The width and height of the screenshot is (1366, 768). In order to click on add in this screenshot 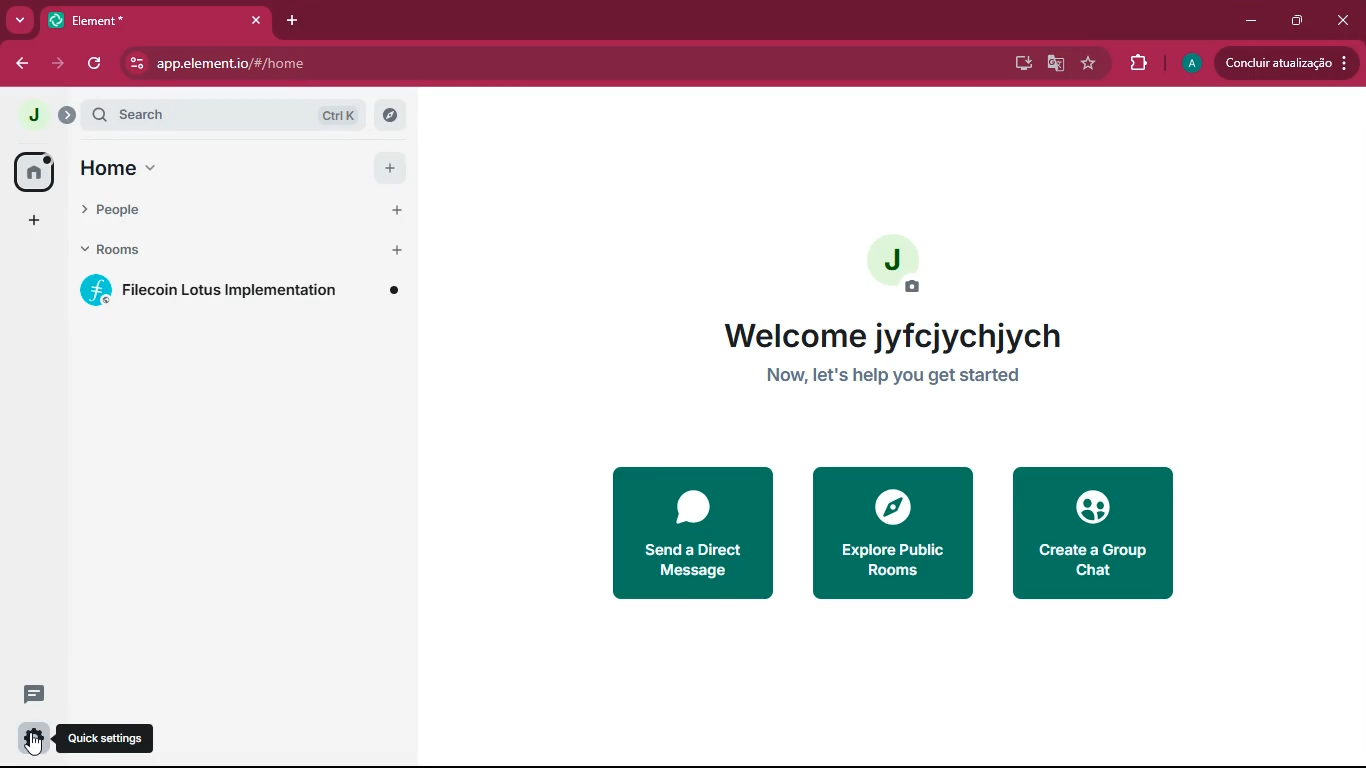, I will do `click(33, 220)`.